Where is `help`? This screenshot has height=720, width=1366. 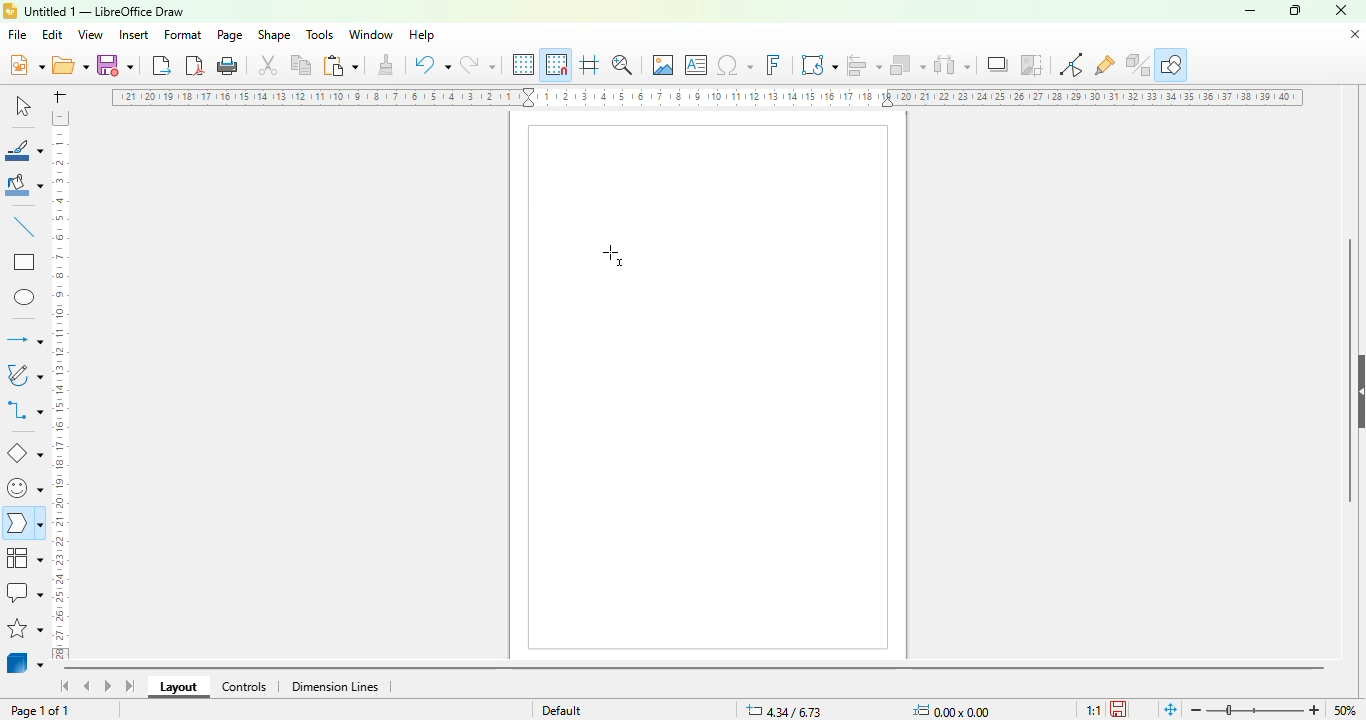
help is located at coordinates (423, 35).